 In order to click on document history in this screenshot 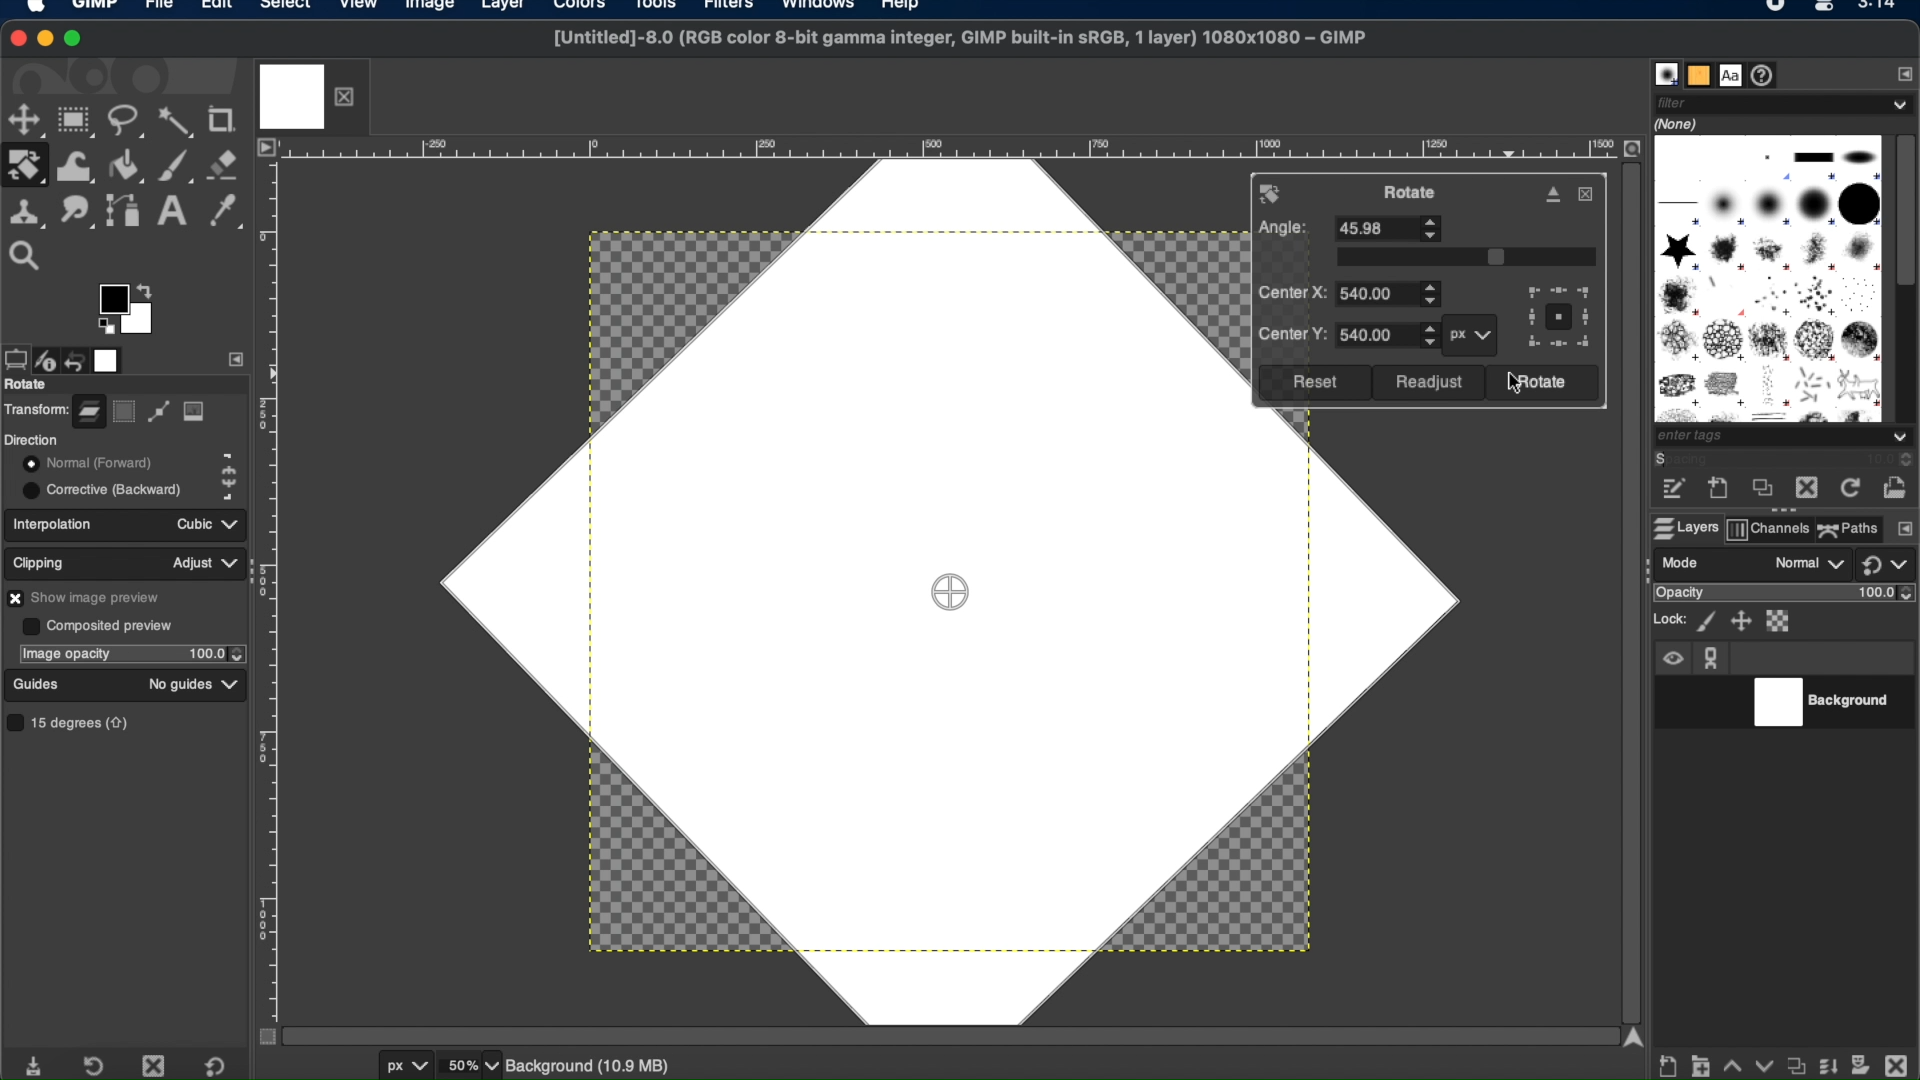, I will do `click(1767, 75)`.